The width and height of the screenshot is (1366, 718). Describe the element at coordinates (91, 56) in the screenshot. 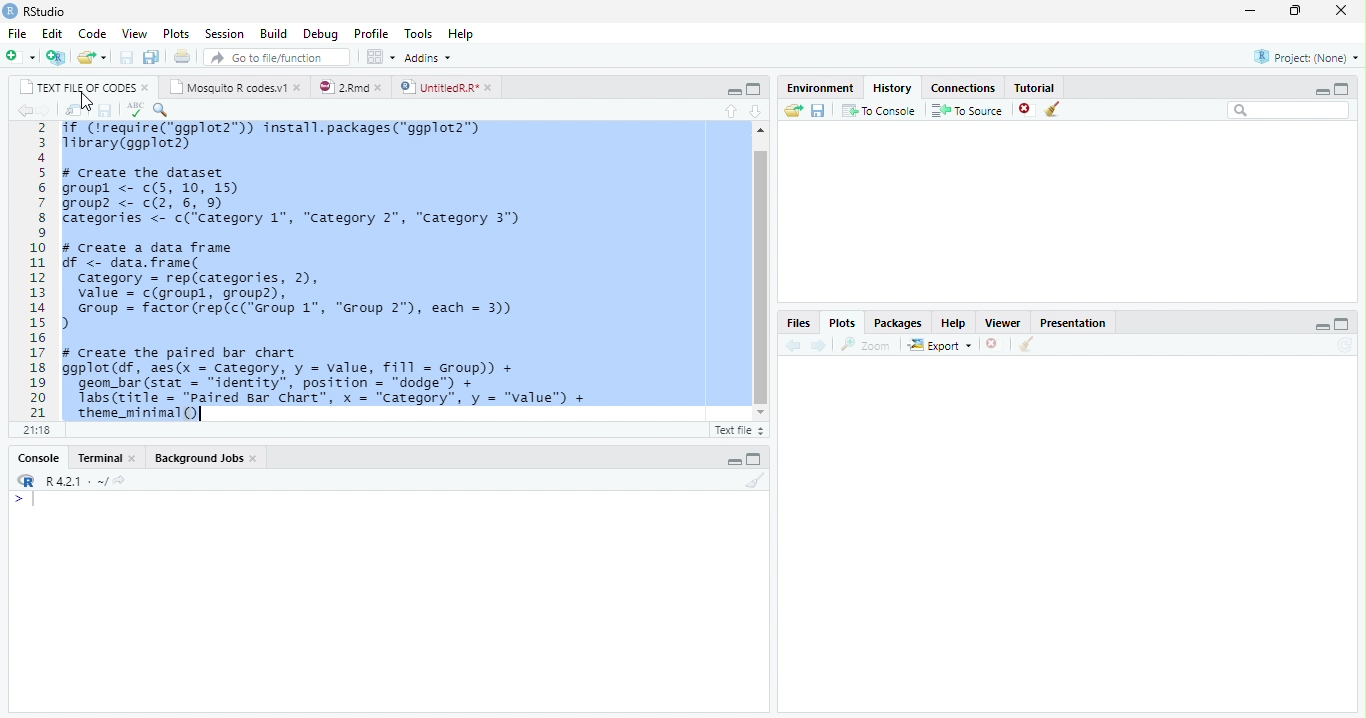

I see `open an existing file` at that location.